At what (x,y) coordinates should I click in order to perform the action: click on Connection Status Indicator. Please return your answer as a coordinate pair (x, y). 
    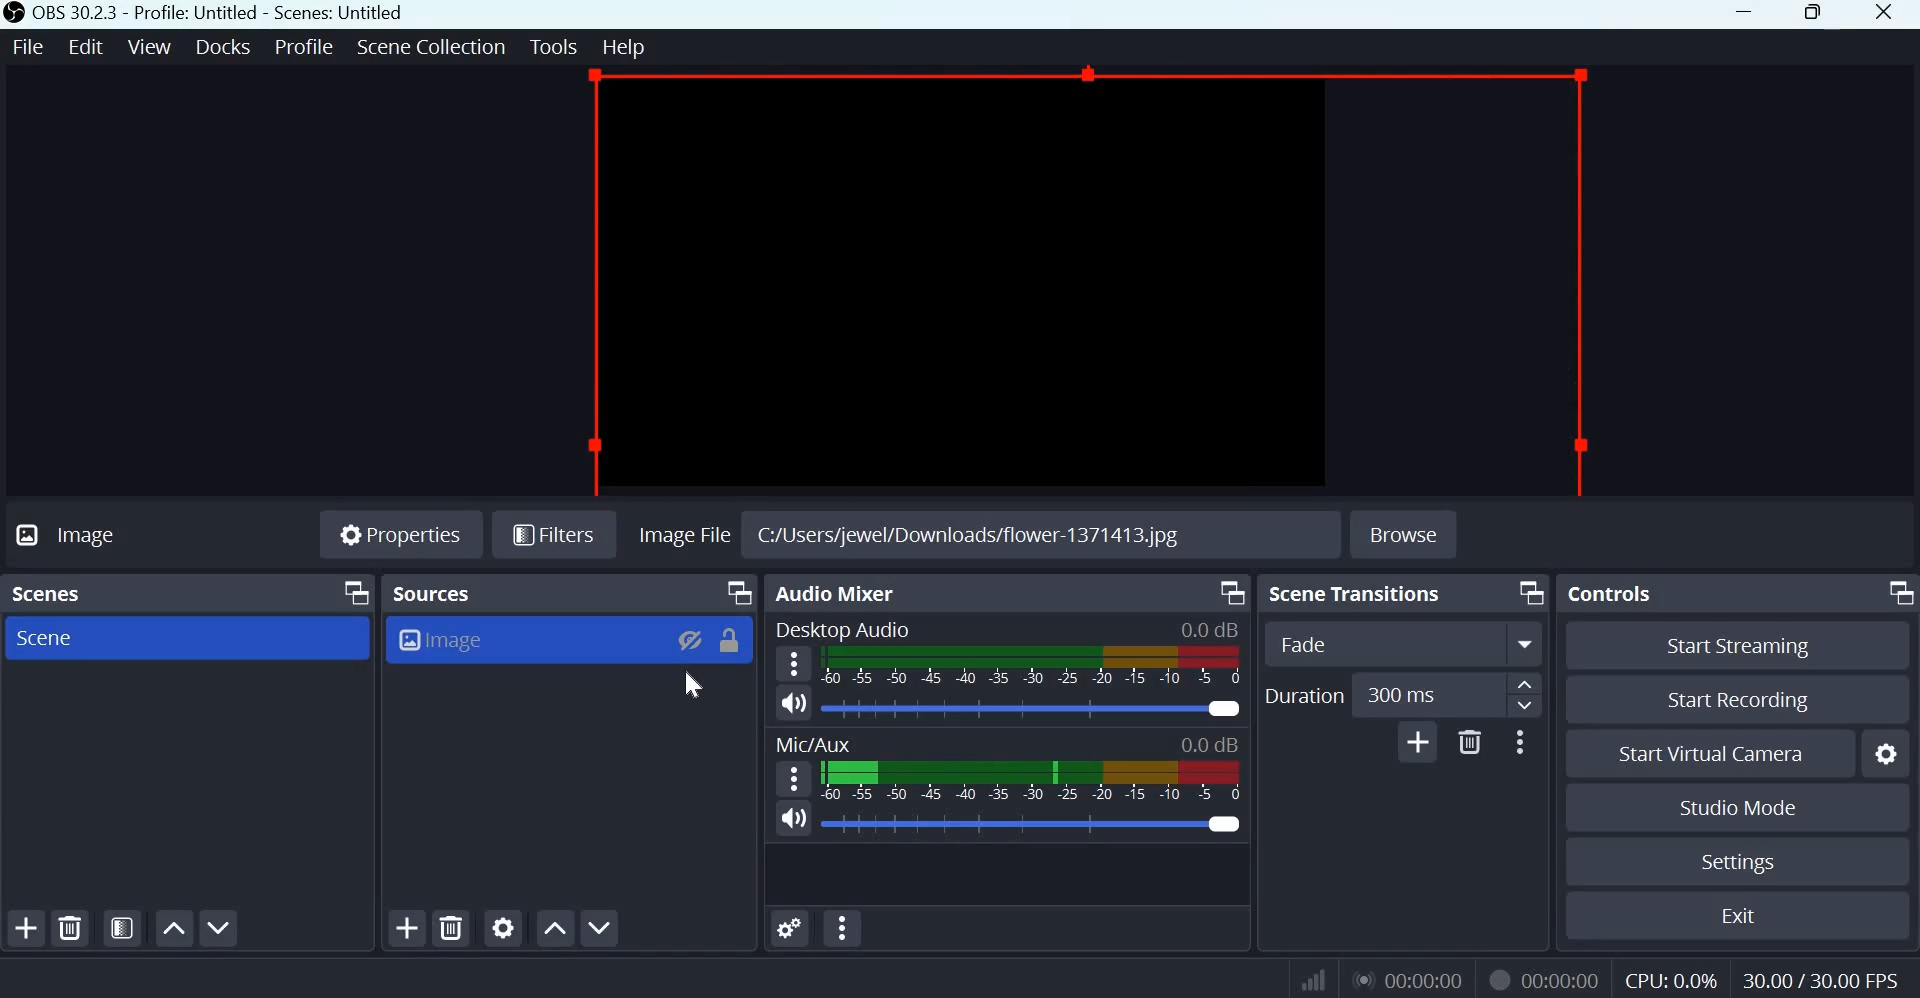
    Looking at the image, I should click on (1312, 977).